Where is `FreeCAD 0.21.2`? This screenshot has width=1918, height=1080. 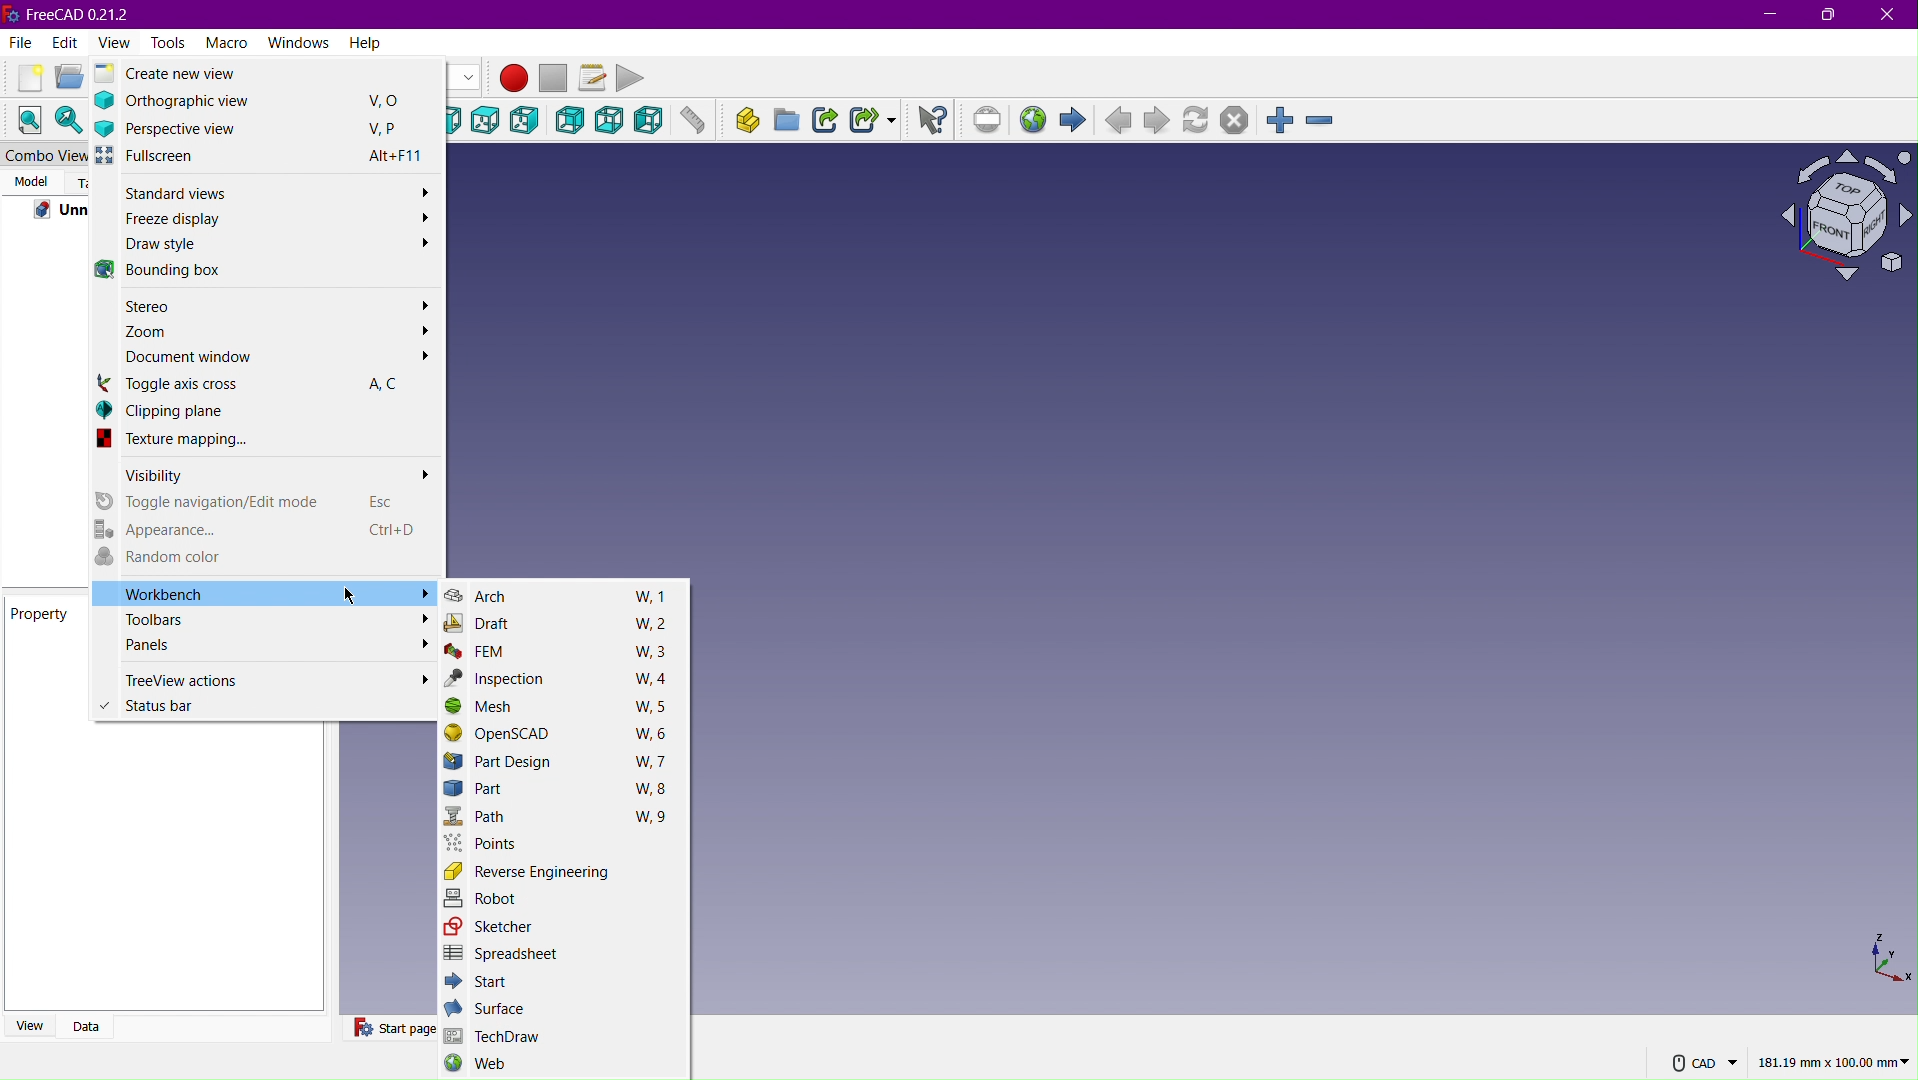 FreeCAD 0.21.2 is located at coordinates (73, 12).